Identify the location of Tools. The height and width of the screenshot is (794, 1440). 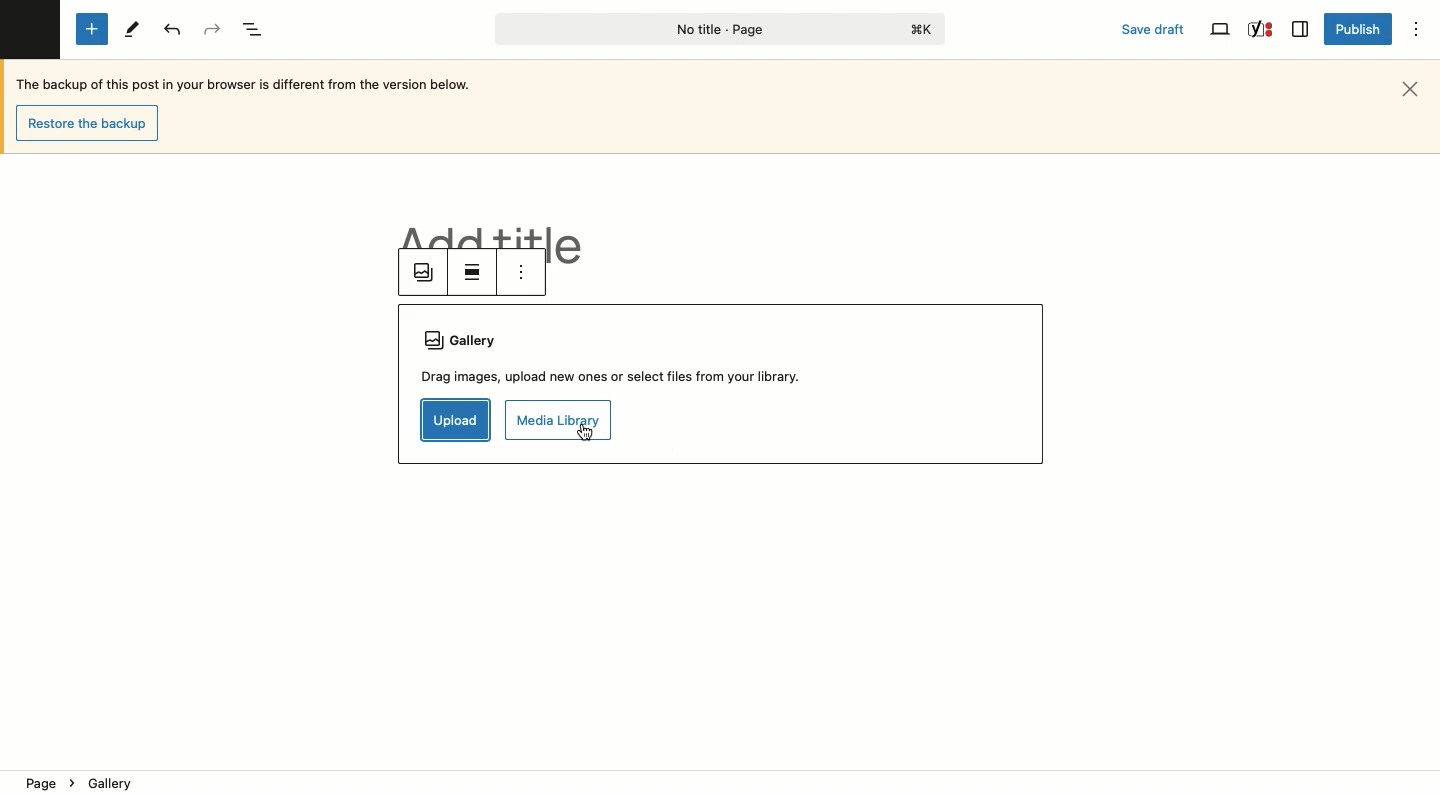
(129, 28).